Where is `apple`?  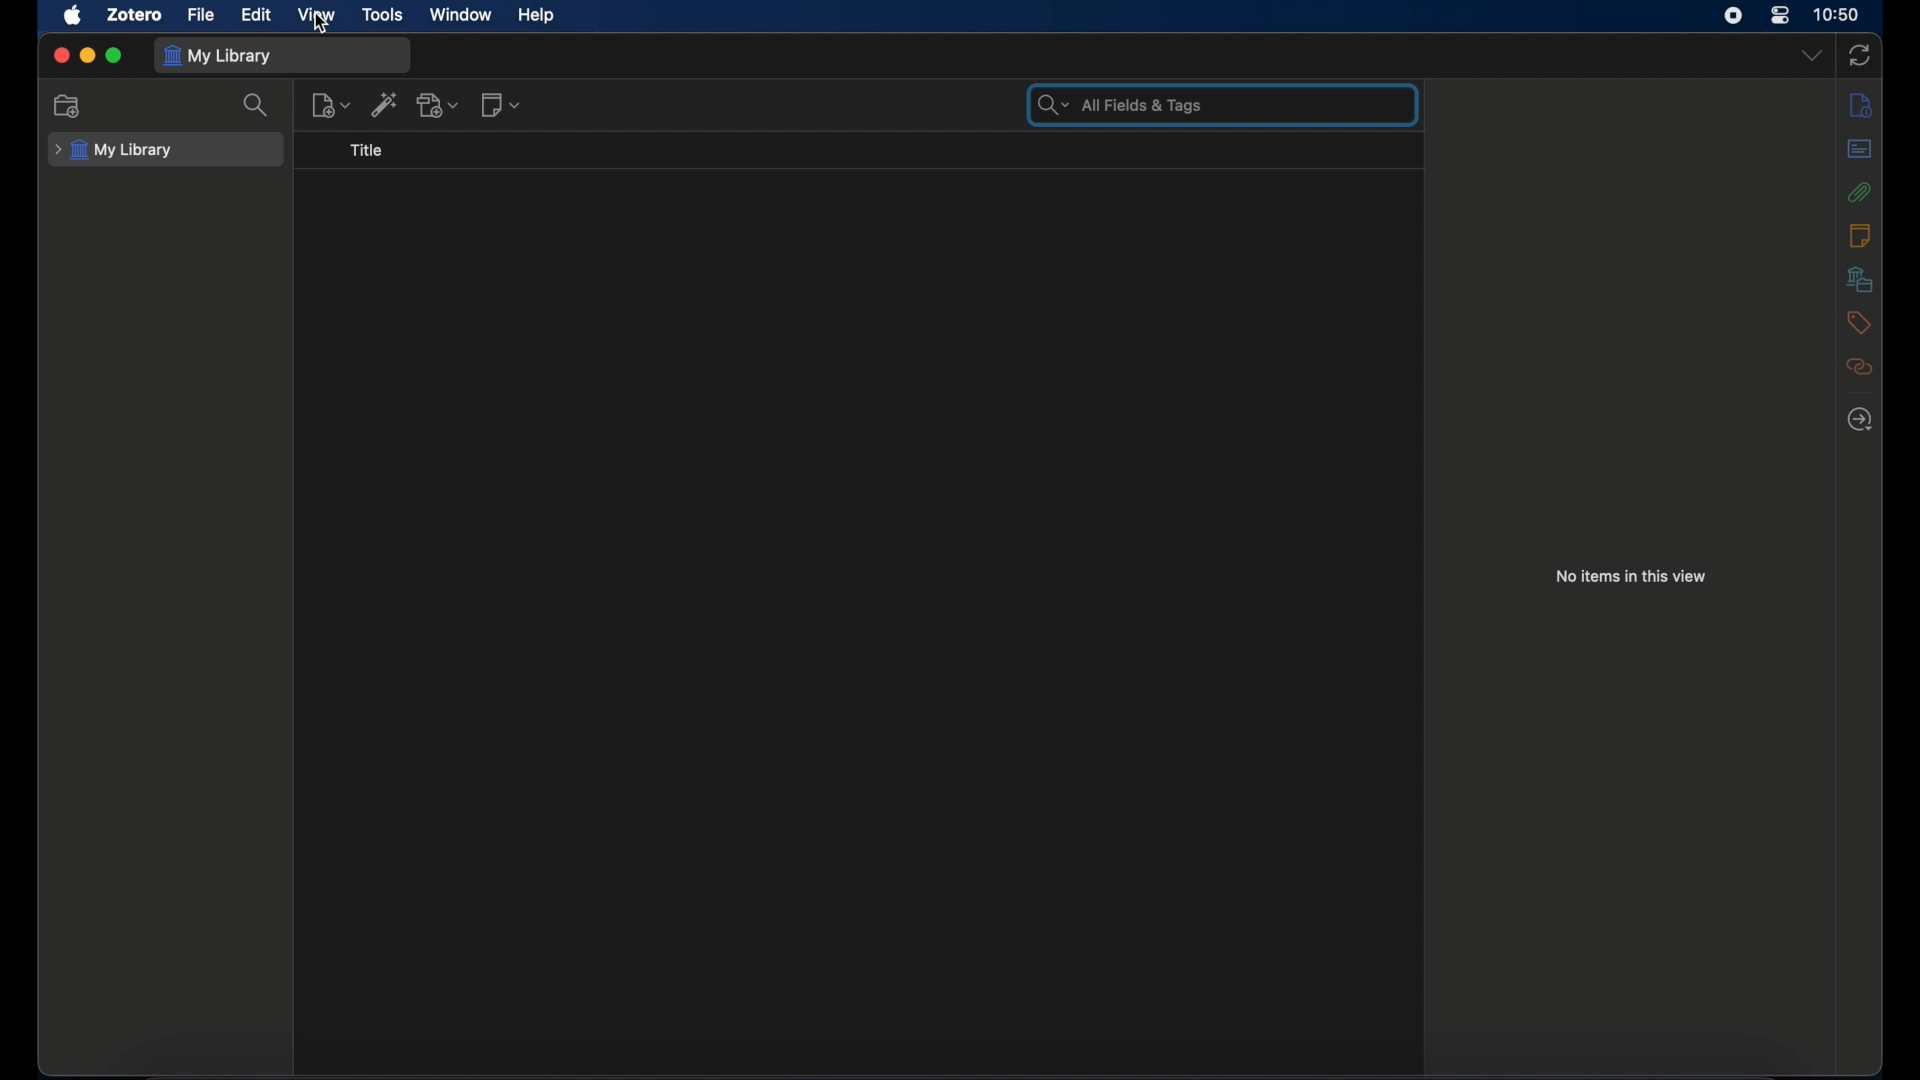 apple is located at coordinates (73, 15).